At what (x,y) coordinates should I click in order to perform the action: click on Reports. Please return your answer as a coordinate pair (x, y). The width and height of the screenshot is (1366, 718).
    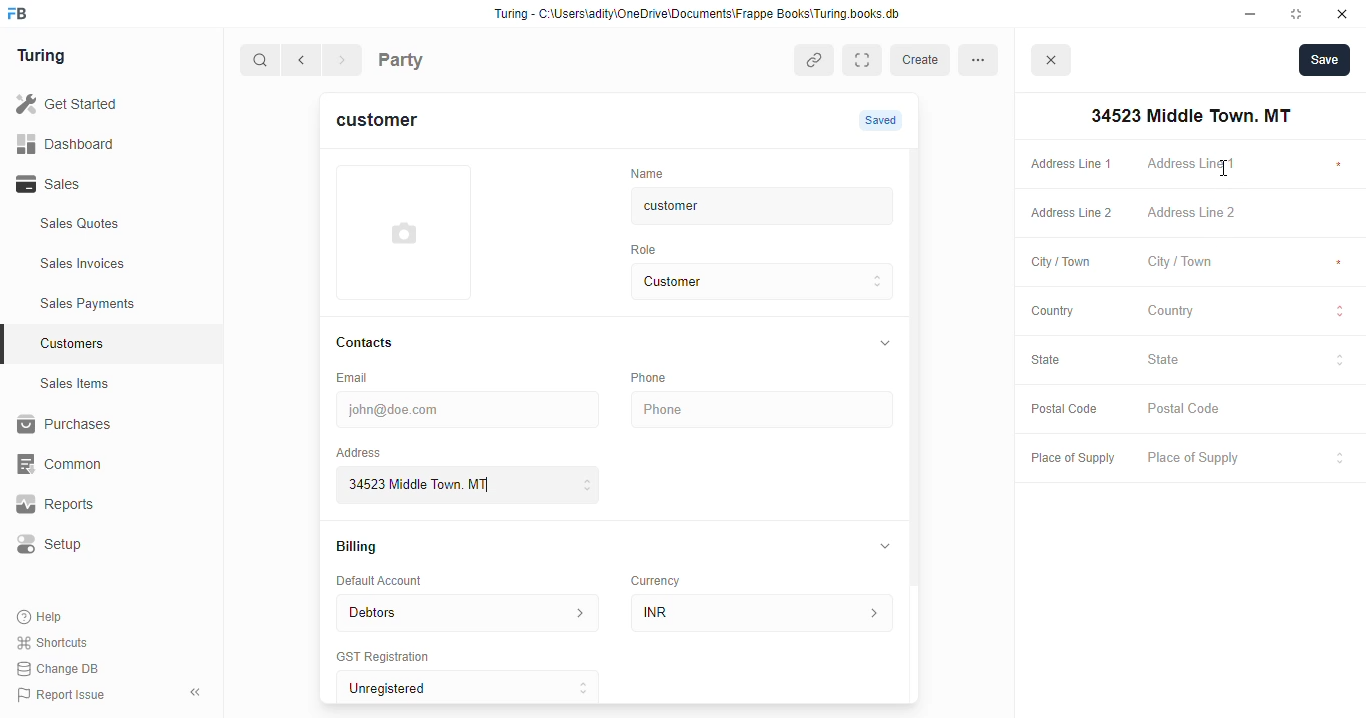
    Looking at the image, I should click on (91, 505).